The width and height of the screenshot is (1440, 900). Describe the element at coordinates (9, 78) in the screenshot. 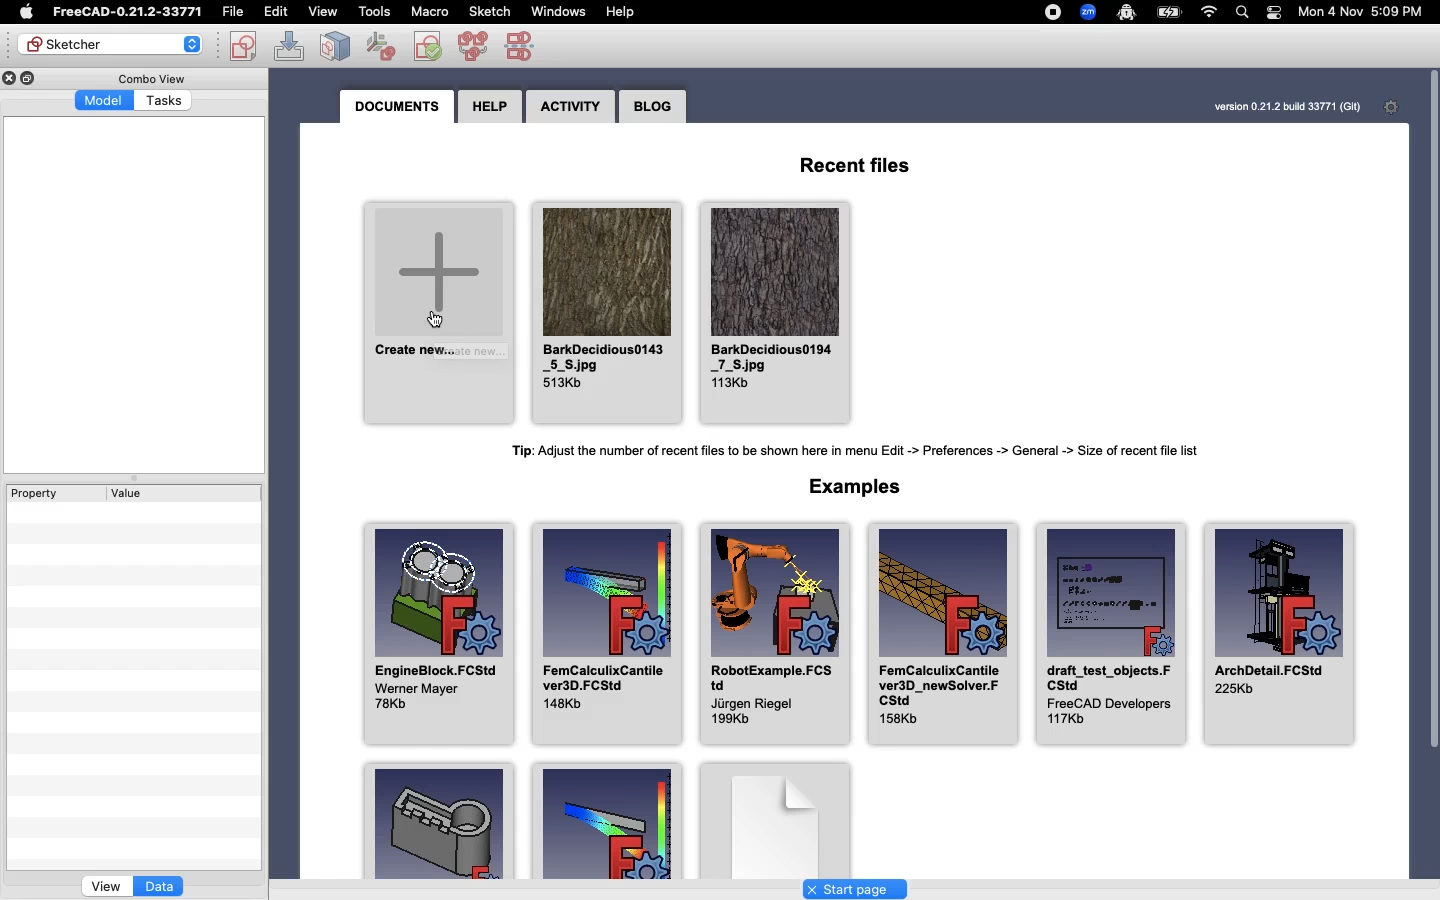

I see `Close` at that location.